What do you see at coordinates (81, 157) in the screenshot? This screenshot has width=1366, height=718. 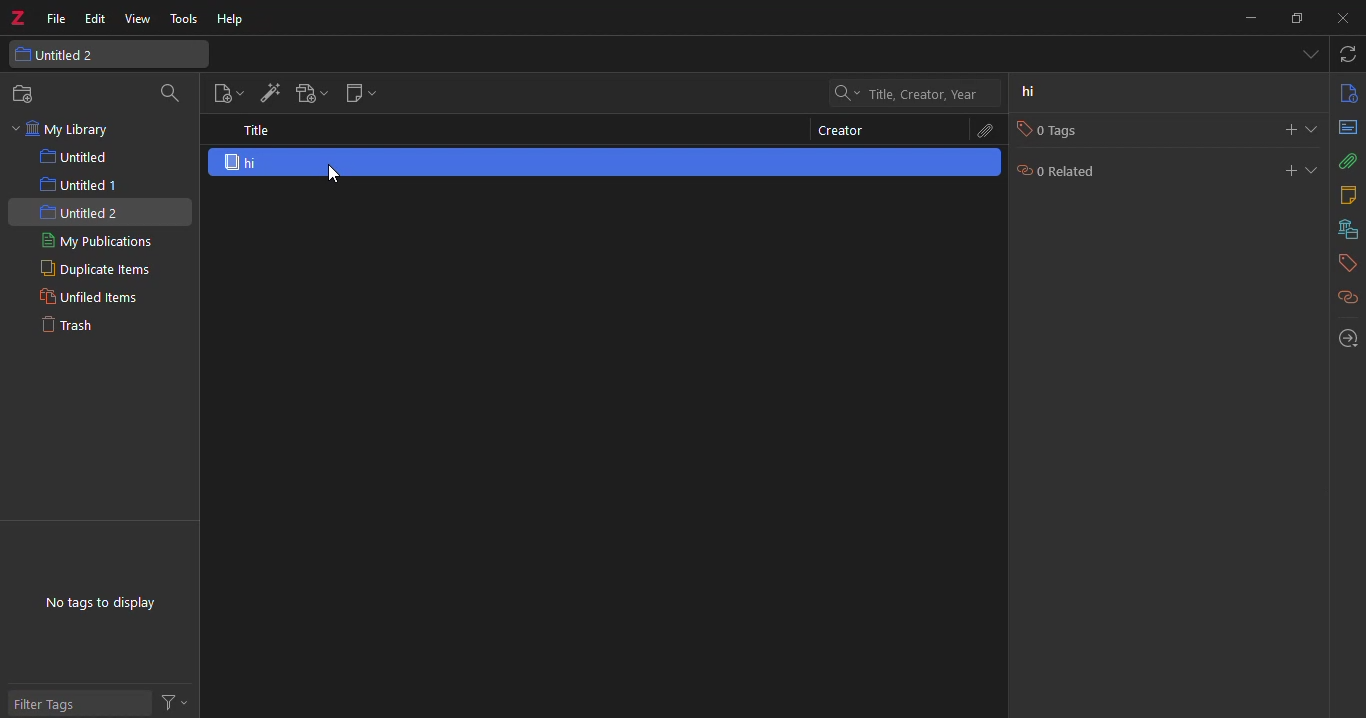 I see `untitled` at bounding box center [81, 157].